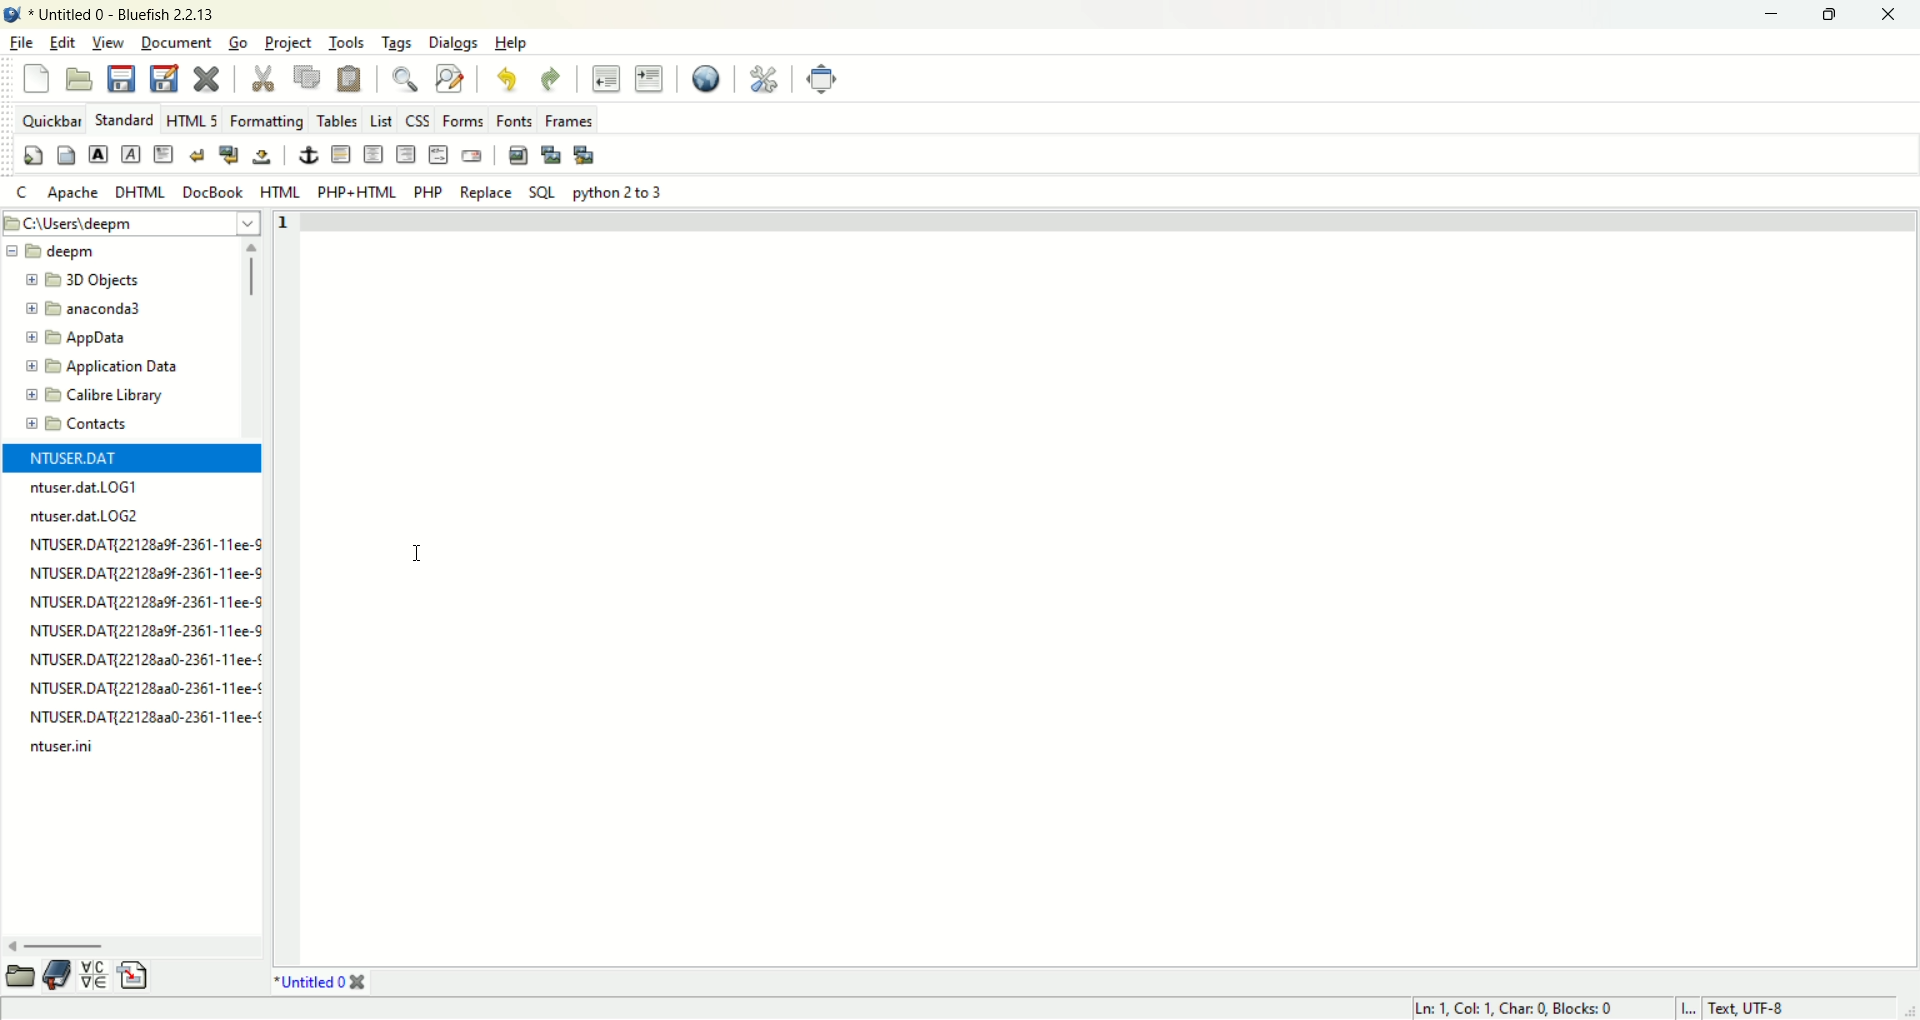 This screenshot has width=1920, height=1020. Describe the element at coordinates (452, 43) in the screenshot. I see `dialogs` at that location.